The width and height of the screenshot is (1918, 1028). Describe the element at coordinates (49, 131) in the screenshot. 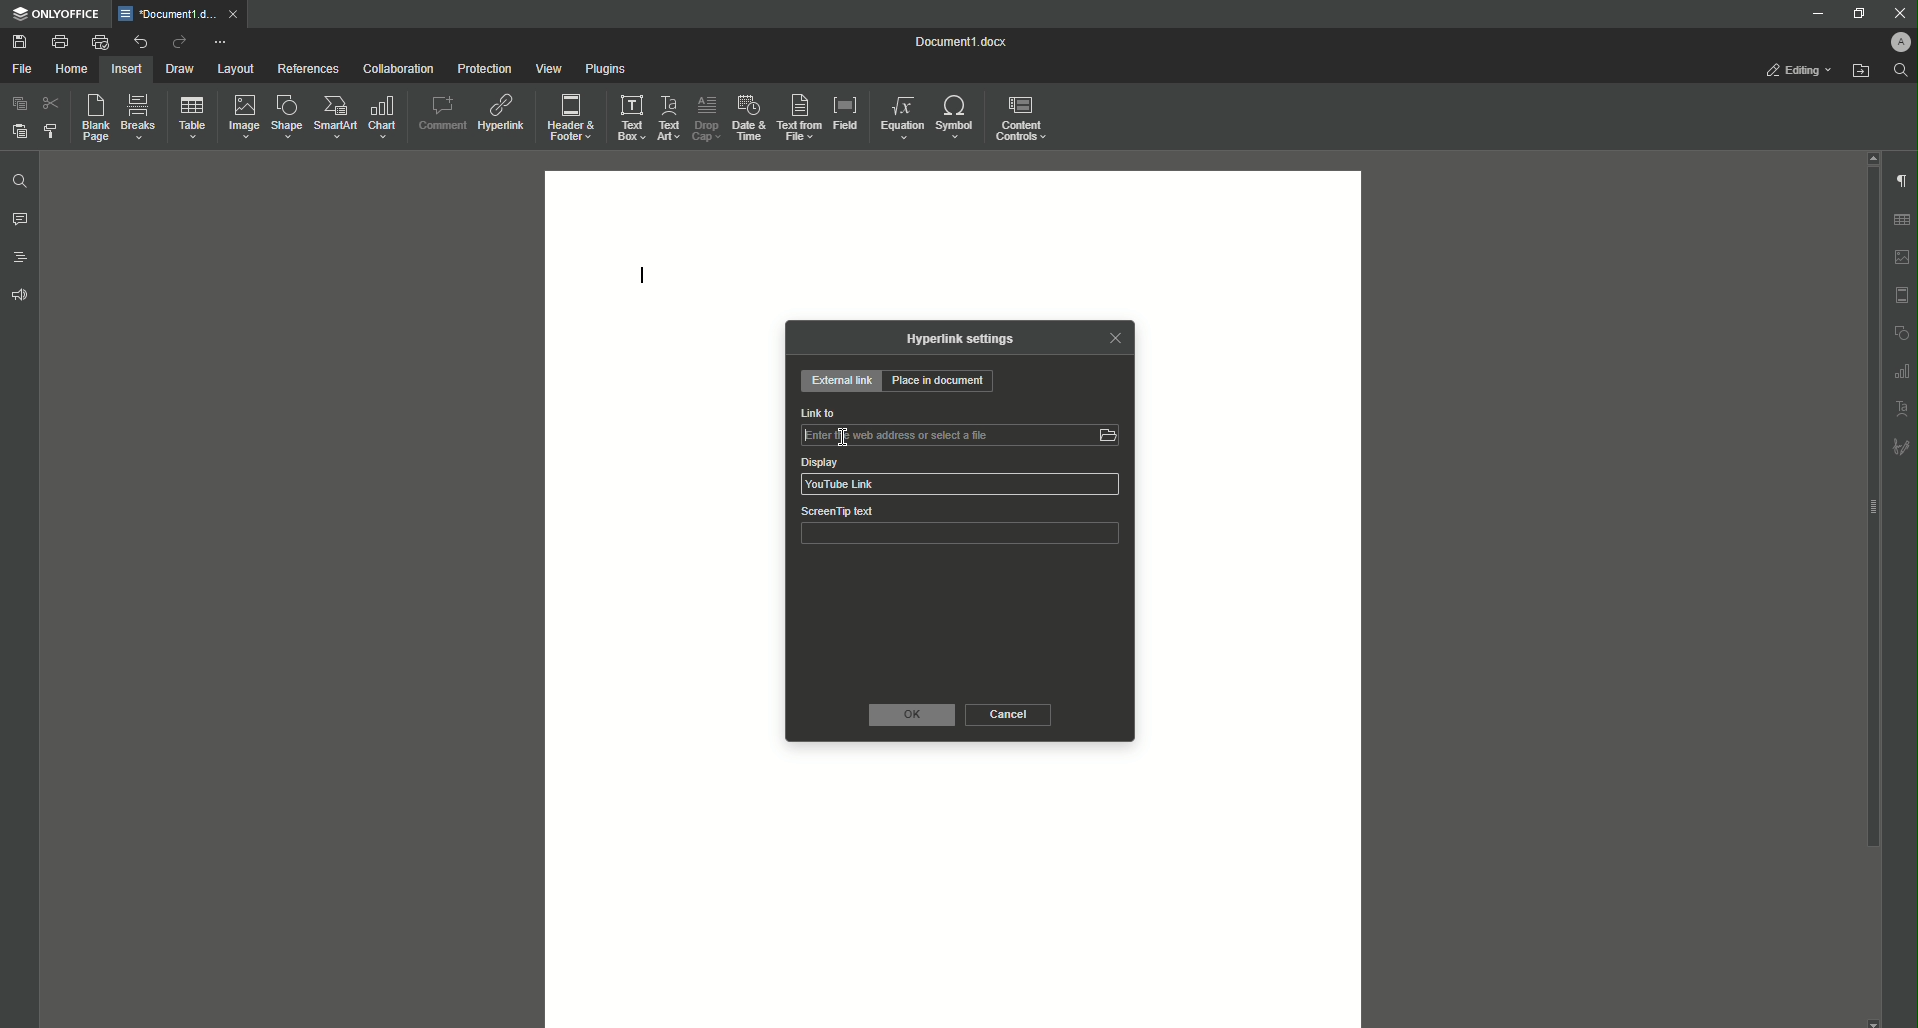

I see `Choose Styling` at that location.